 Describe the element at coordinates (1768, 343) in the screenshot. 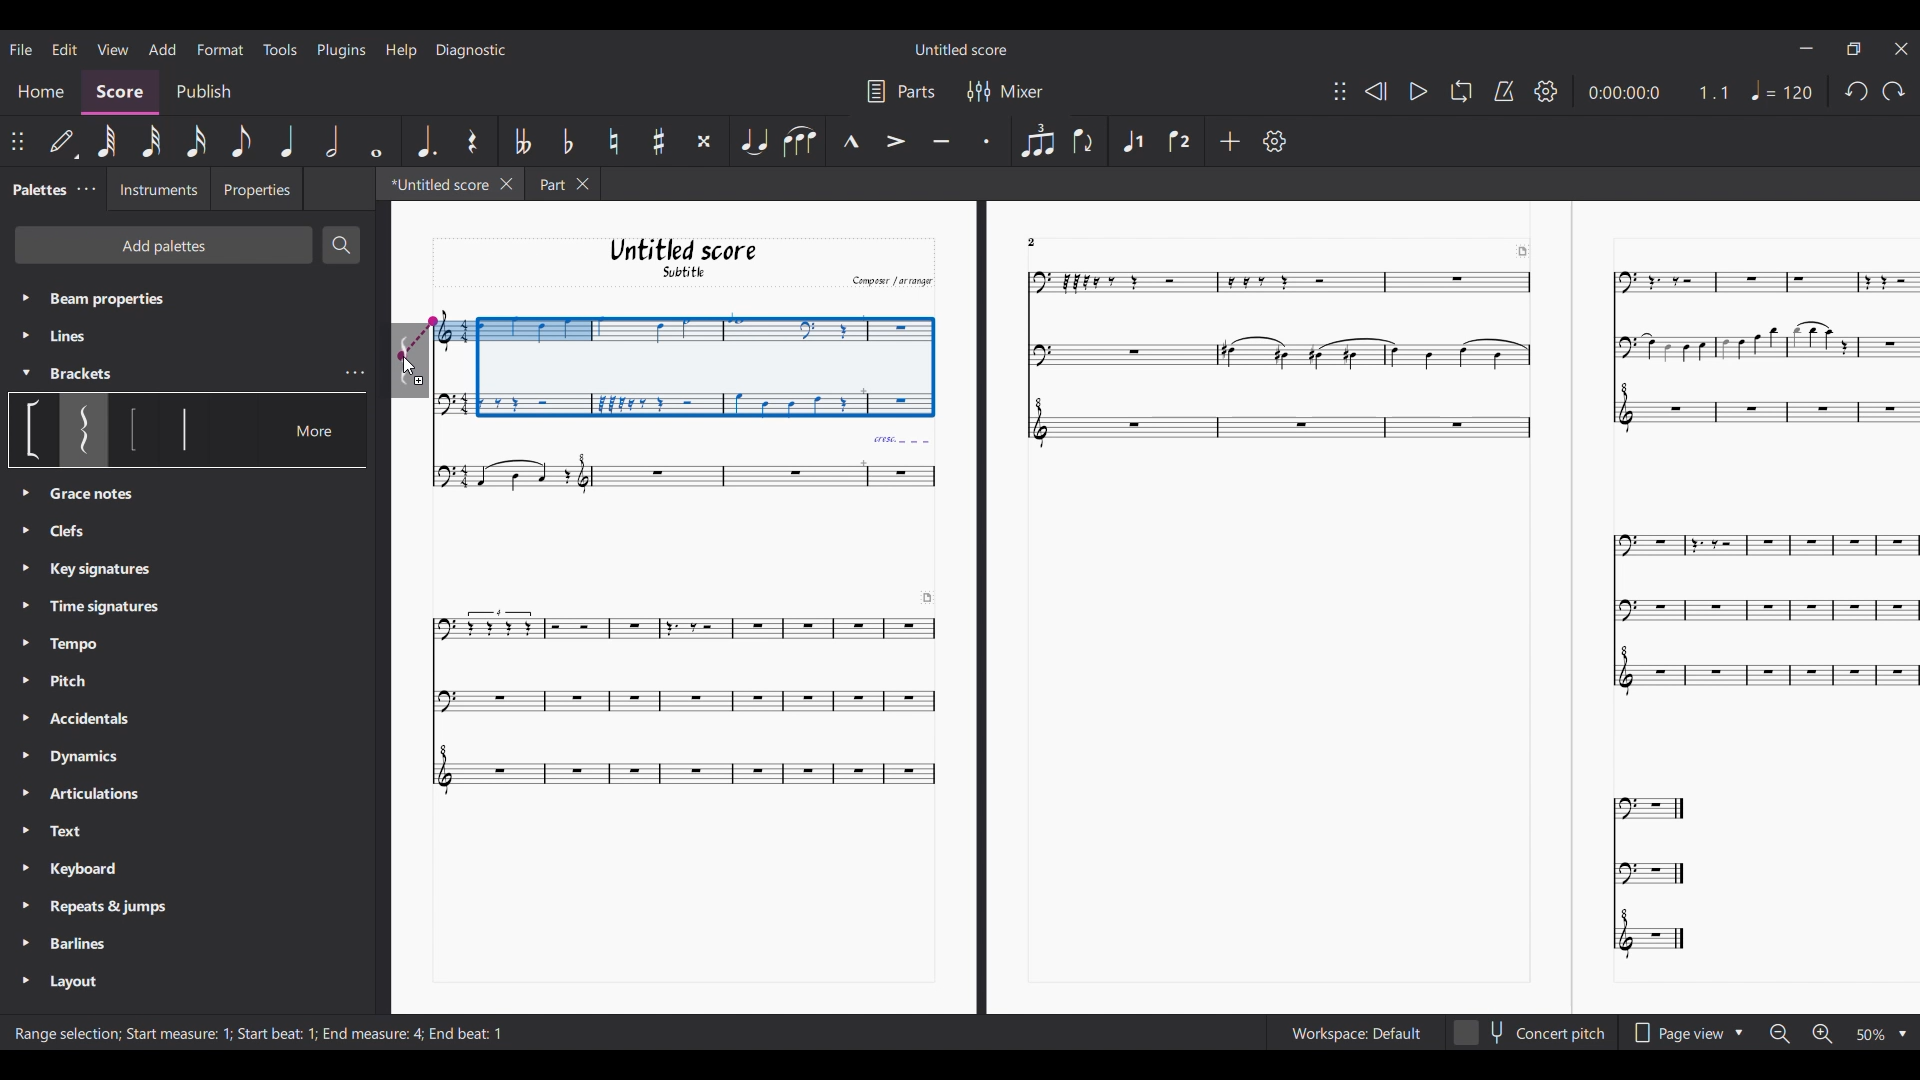

I see `` at that location.